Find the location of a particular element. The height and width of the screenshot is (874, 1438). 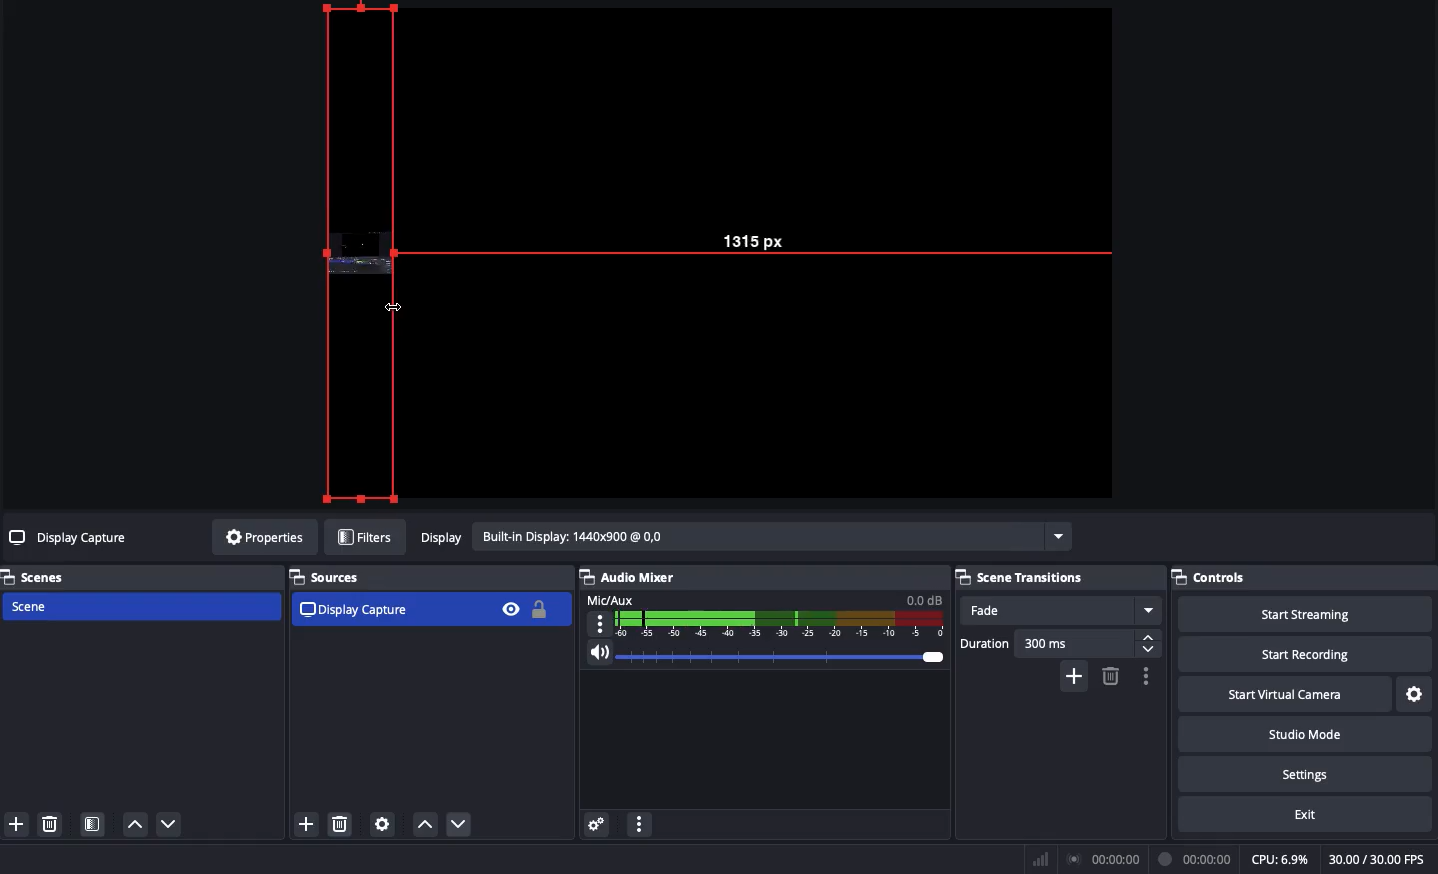

Scene is located at coordinates (139, 608).